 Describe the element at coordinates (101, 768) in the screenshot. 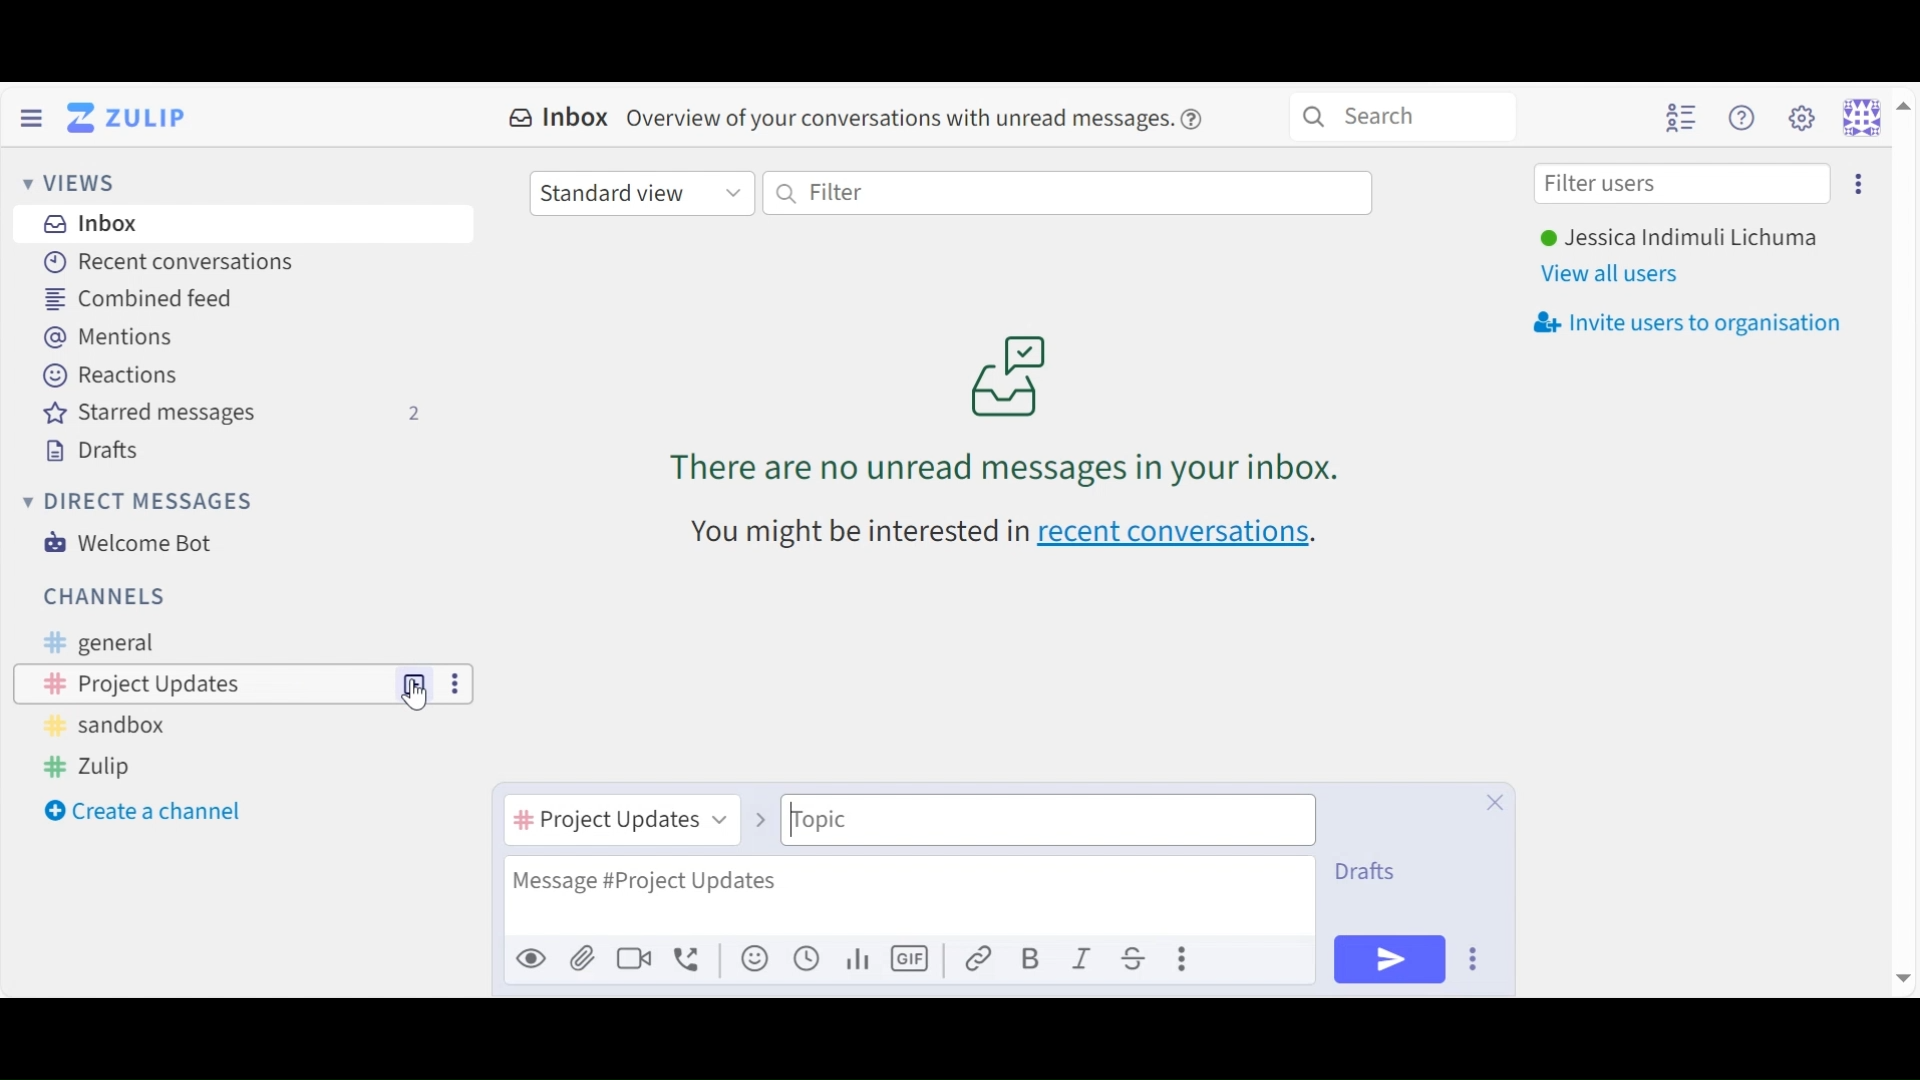

I see `Zulip Channel` at that location.